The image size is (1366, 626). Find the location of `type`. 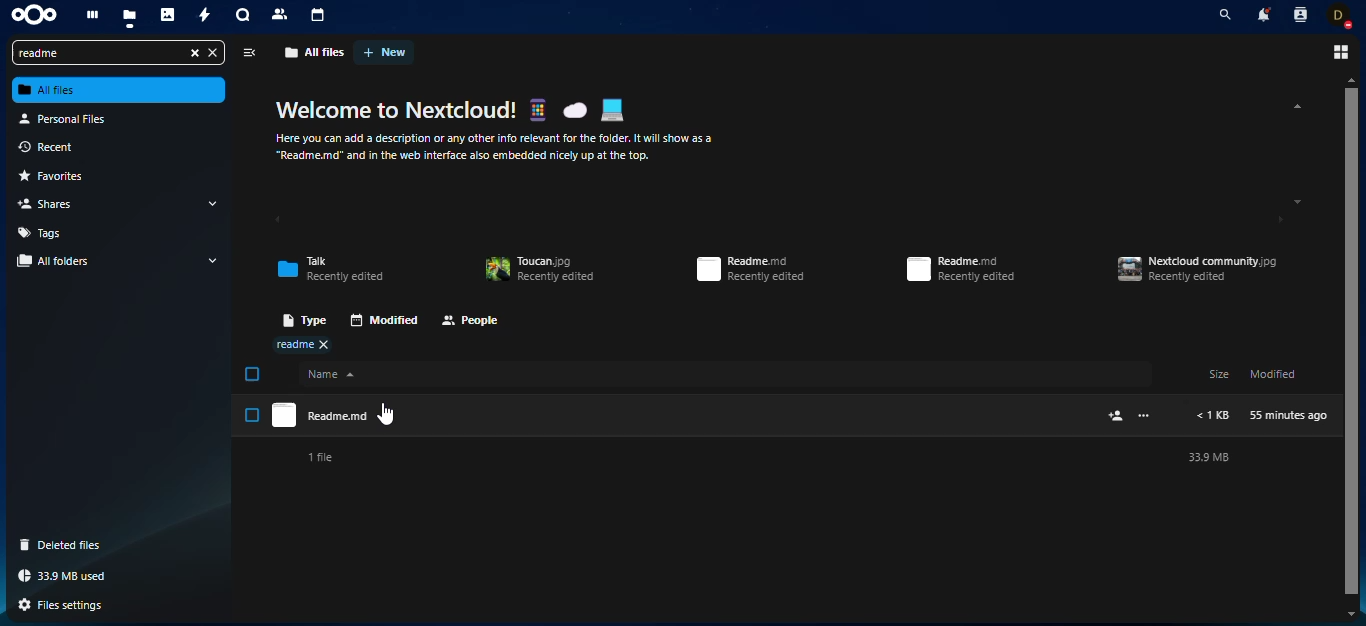

type is located at coordinates (300, 319).